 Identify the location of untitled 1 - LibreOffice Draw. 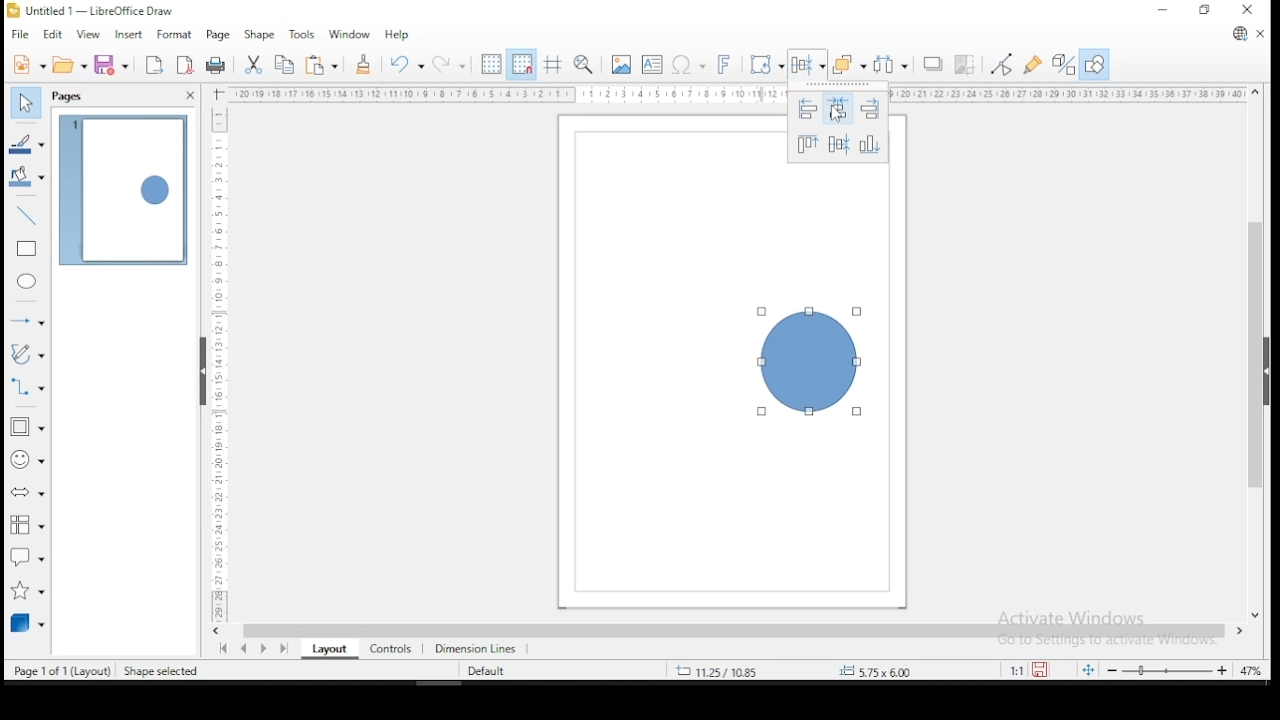
(90, 10).